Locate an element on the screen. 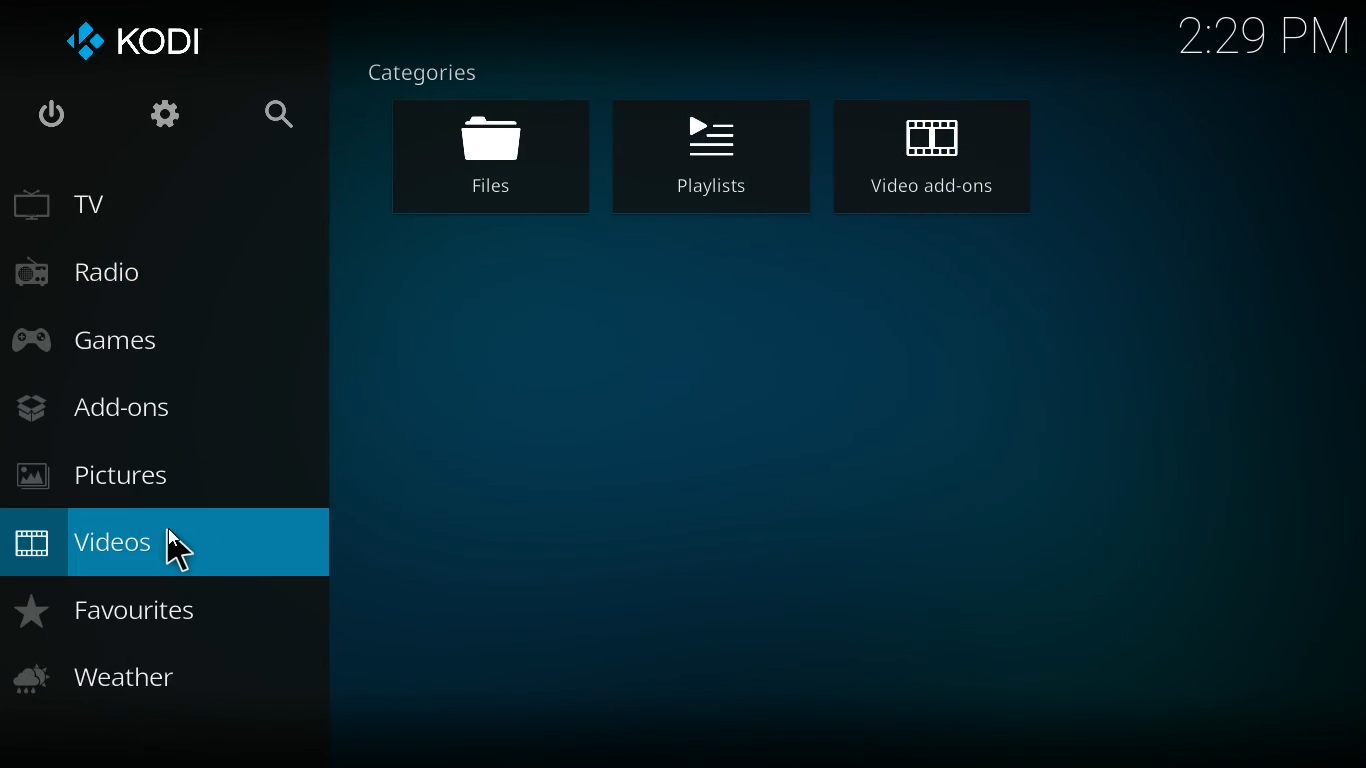 The height and width of the screenshot is (768, 1366). video add-ons is located at coordinates (937, 157).